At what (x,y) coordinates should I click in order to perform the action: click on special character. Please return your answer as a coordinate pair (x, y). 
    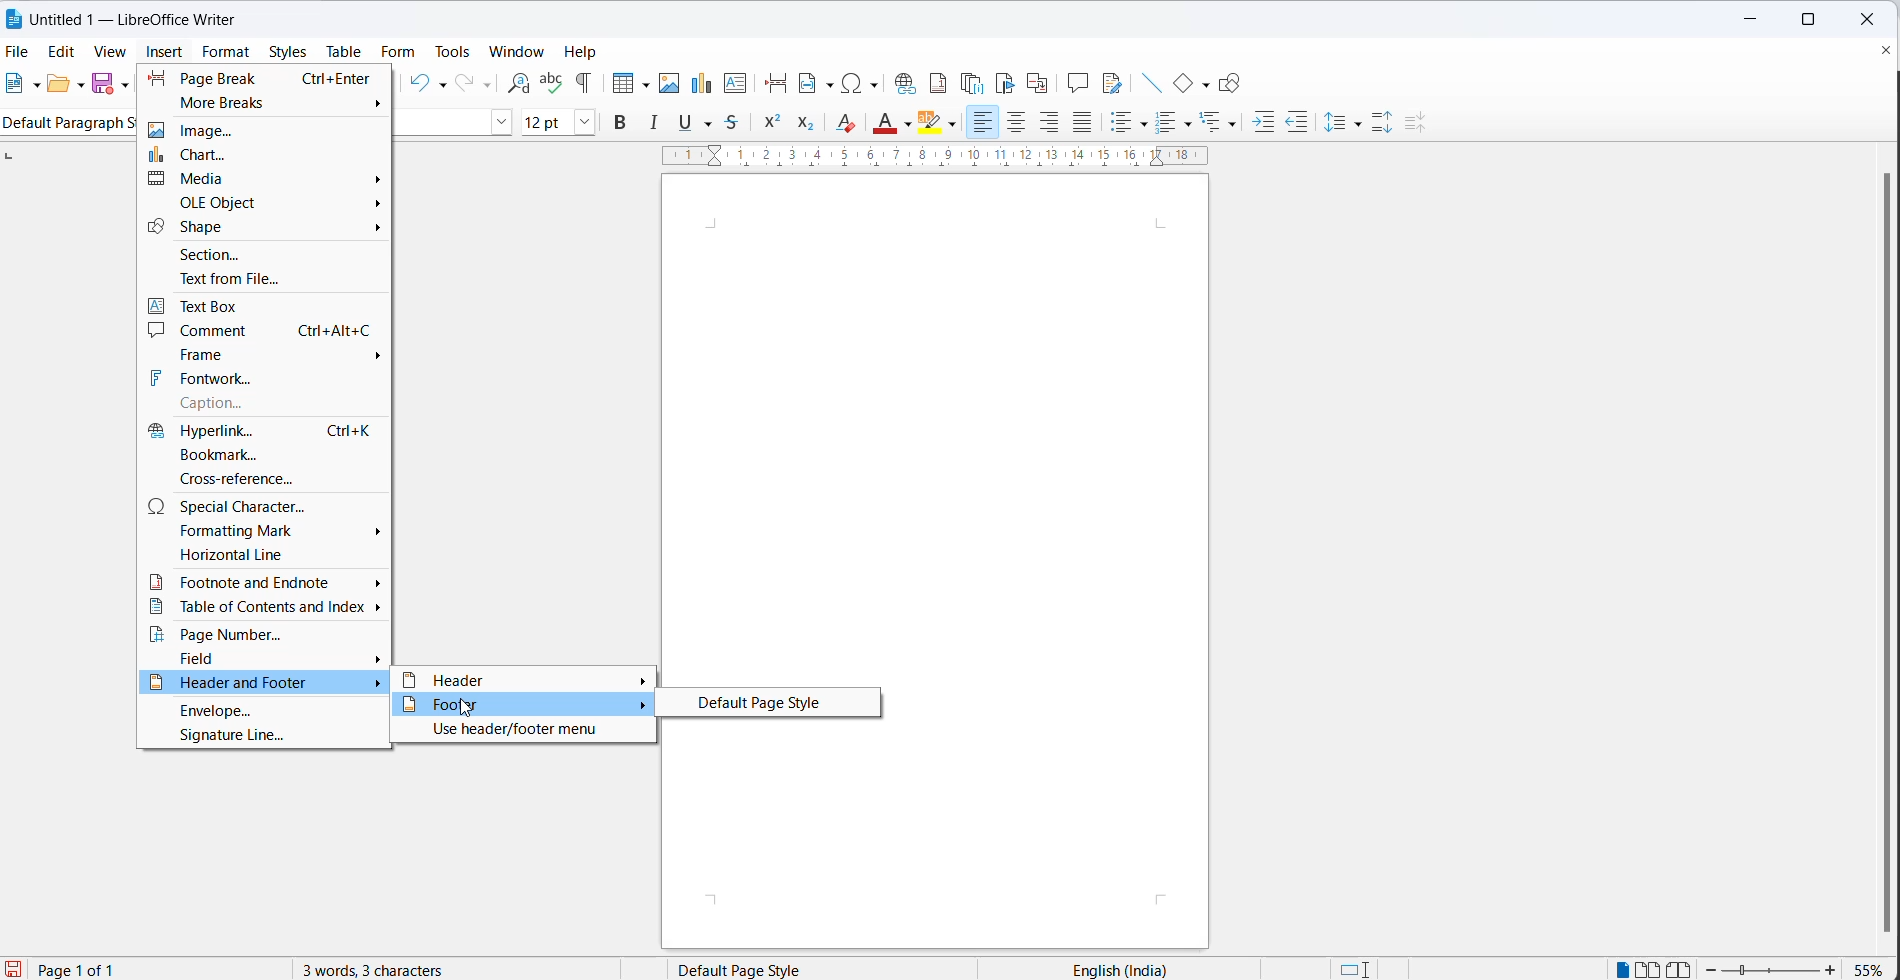
    Looking at the image, I should click on (264, 505).